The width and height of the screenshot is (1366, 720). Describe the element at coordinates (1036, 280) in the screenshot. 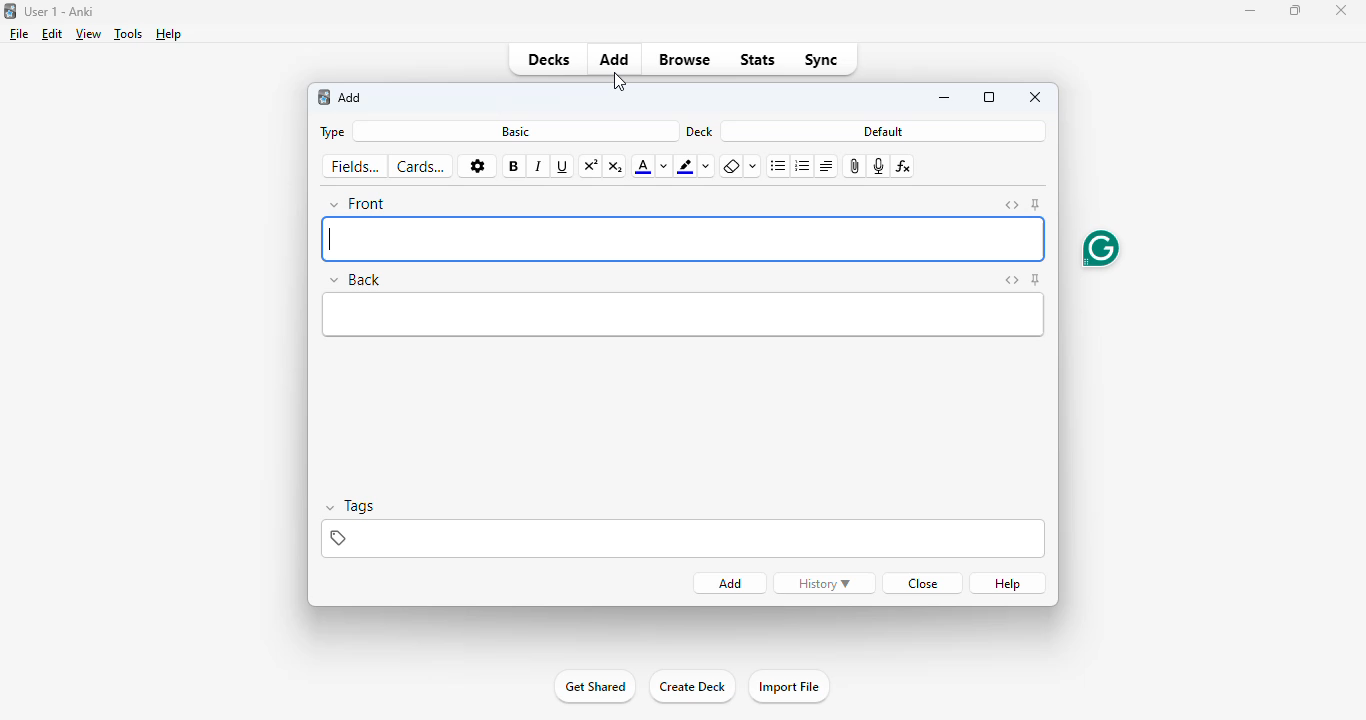

I see `toggle sticky` at that location.